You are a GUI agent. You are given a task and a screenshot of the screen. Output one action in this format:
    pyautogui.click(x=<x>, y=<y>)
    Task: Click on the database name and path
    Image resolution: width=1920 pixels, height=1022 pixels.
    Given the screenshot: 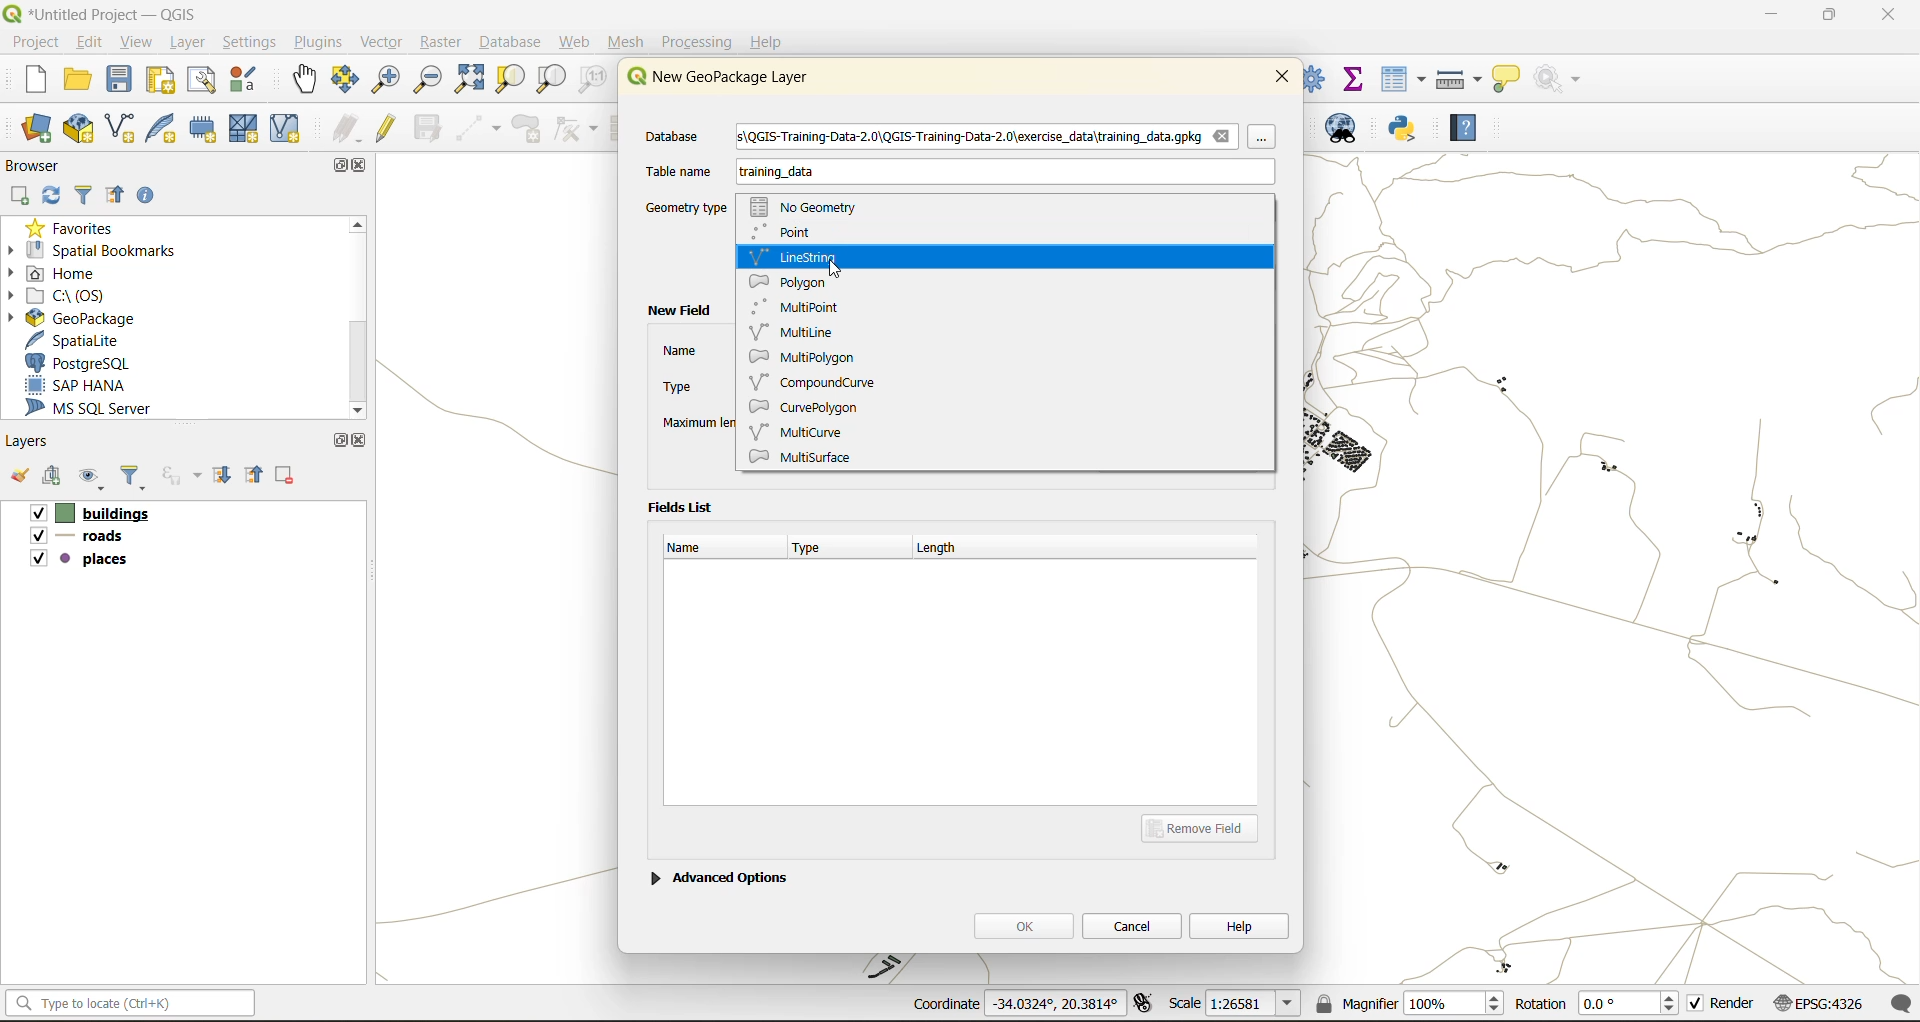 What is the action you would take?
    pyautogui.click(x=988, y=138)
    